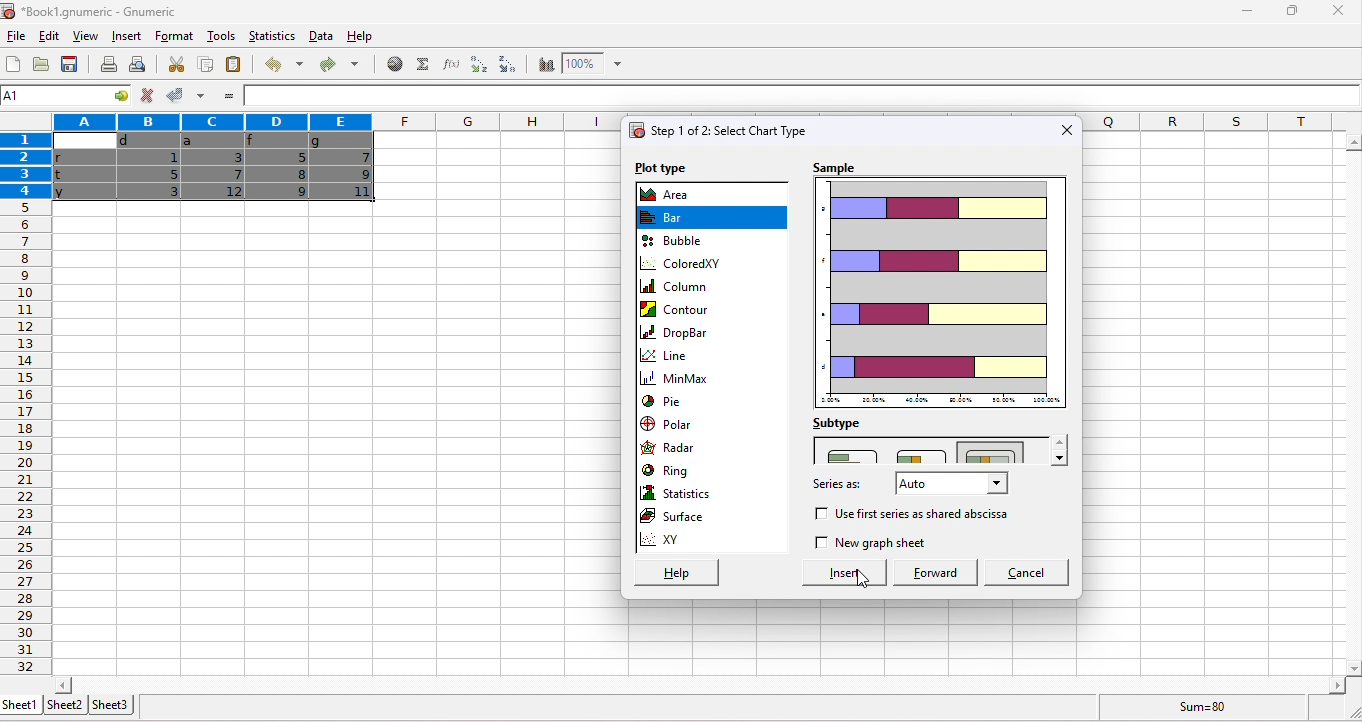 The height and width of the screenshot is (722, 1362). What do you see at coordinates (20, 704) in the screenshot?
I see `sheet1` at bounding box center [20, 704].